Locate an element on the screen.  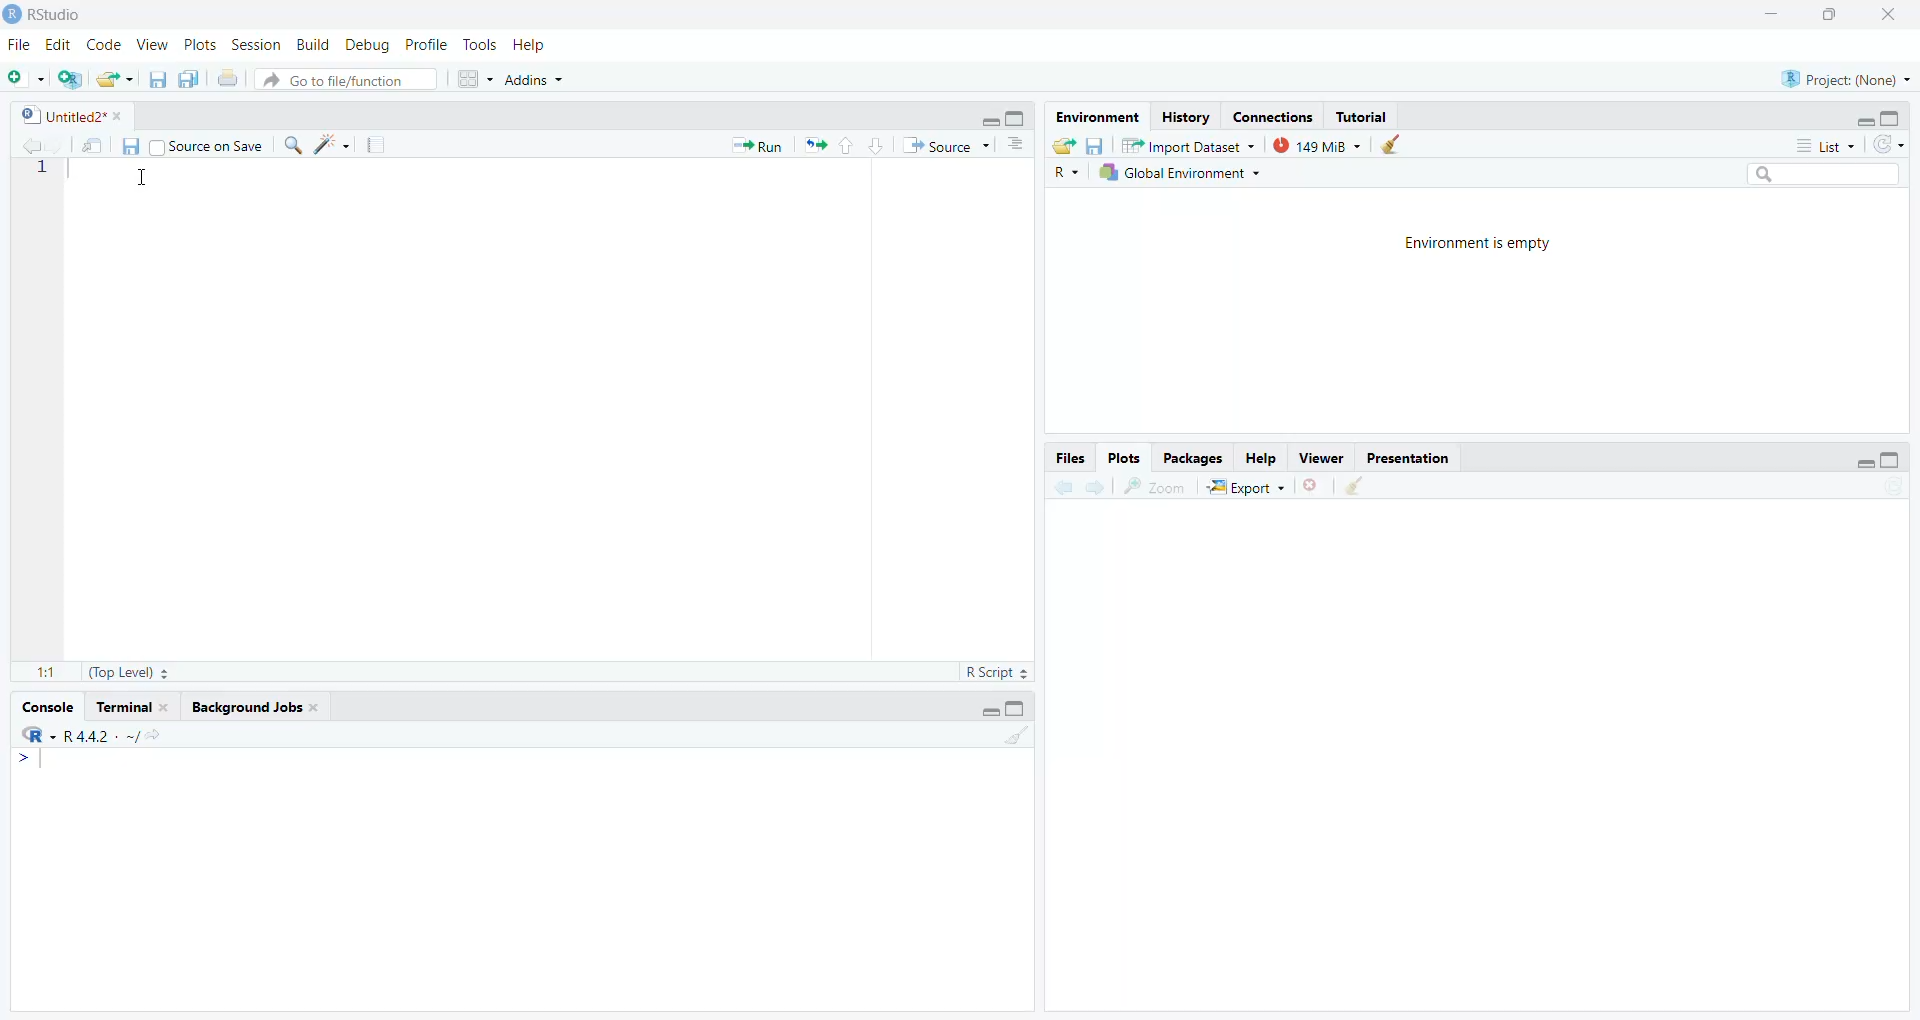
Clear console (Ctrl +L) is located at coordinates (1398, 144).